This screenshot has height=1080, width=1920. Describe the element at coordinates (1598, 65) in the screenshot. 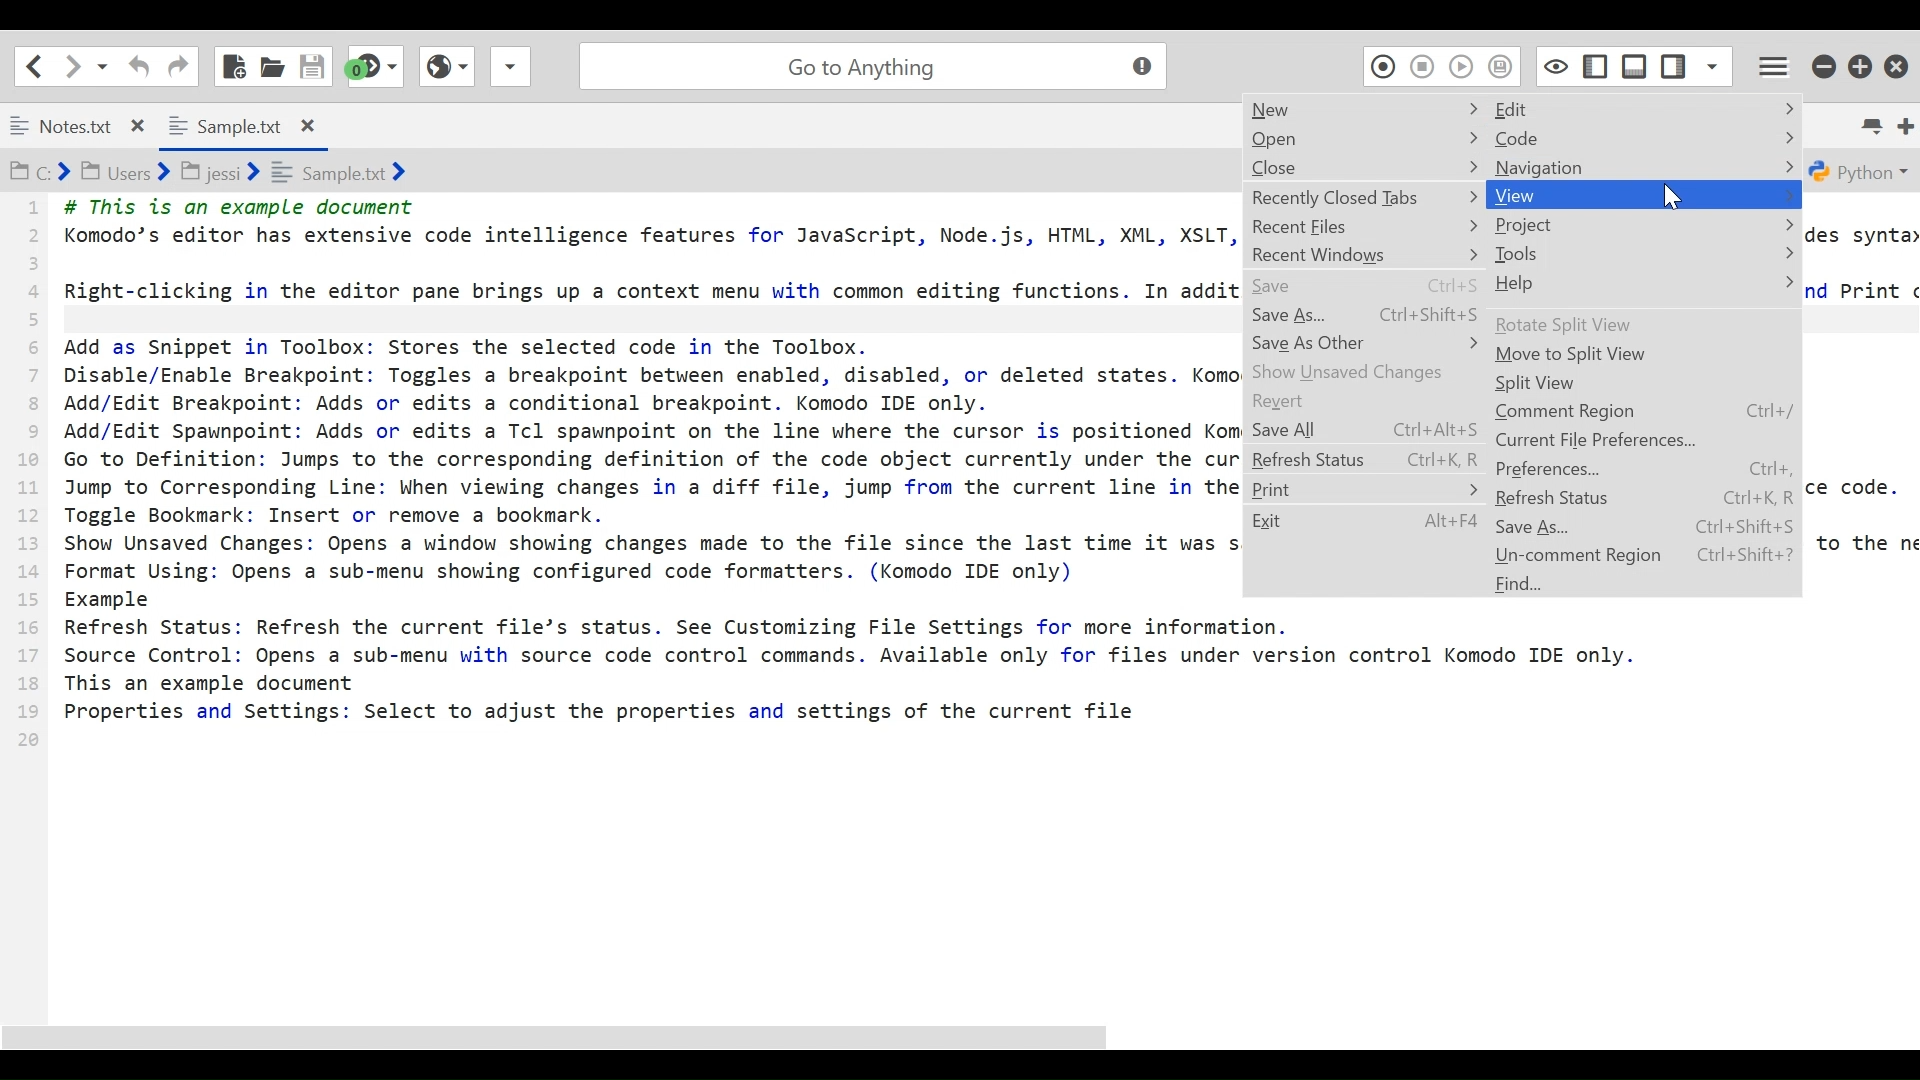

I see `Show/Hide Left Pane` at that location.